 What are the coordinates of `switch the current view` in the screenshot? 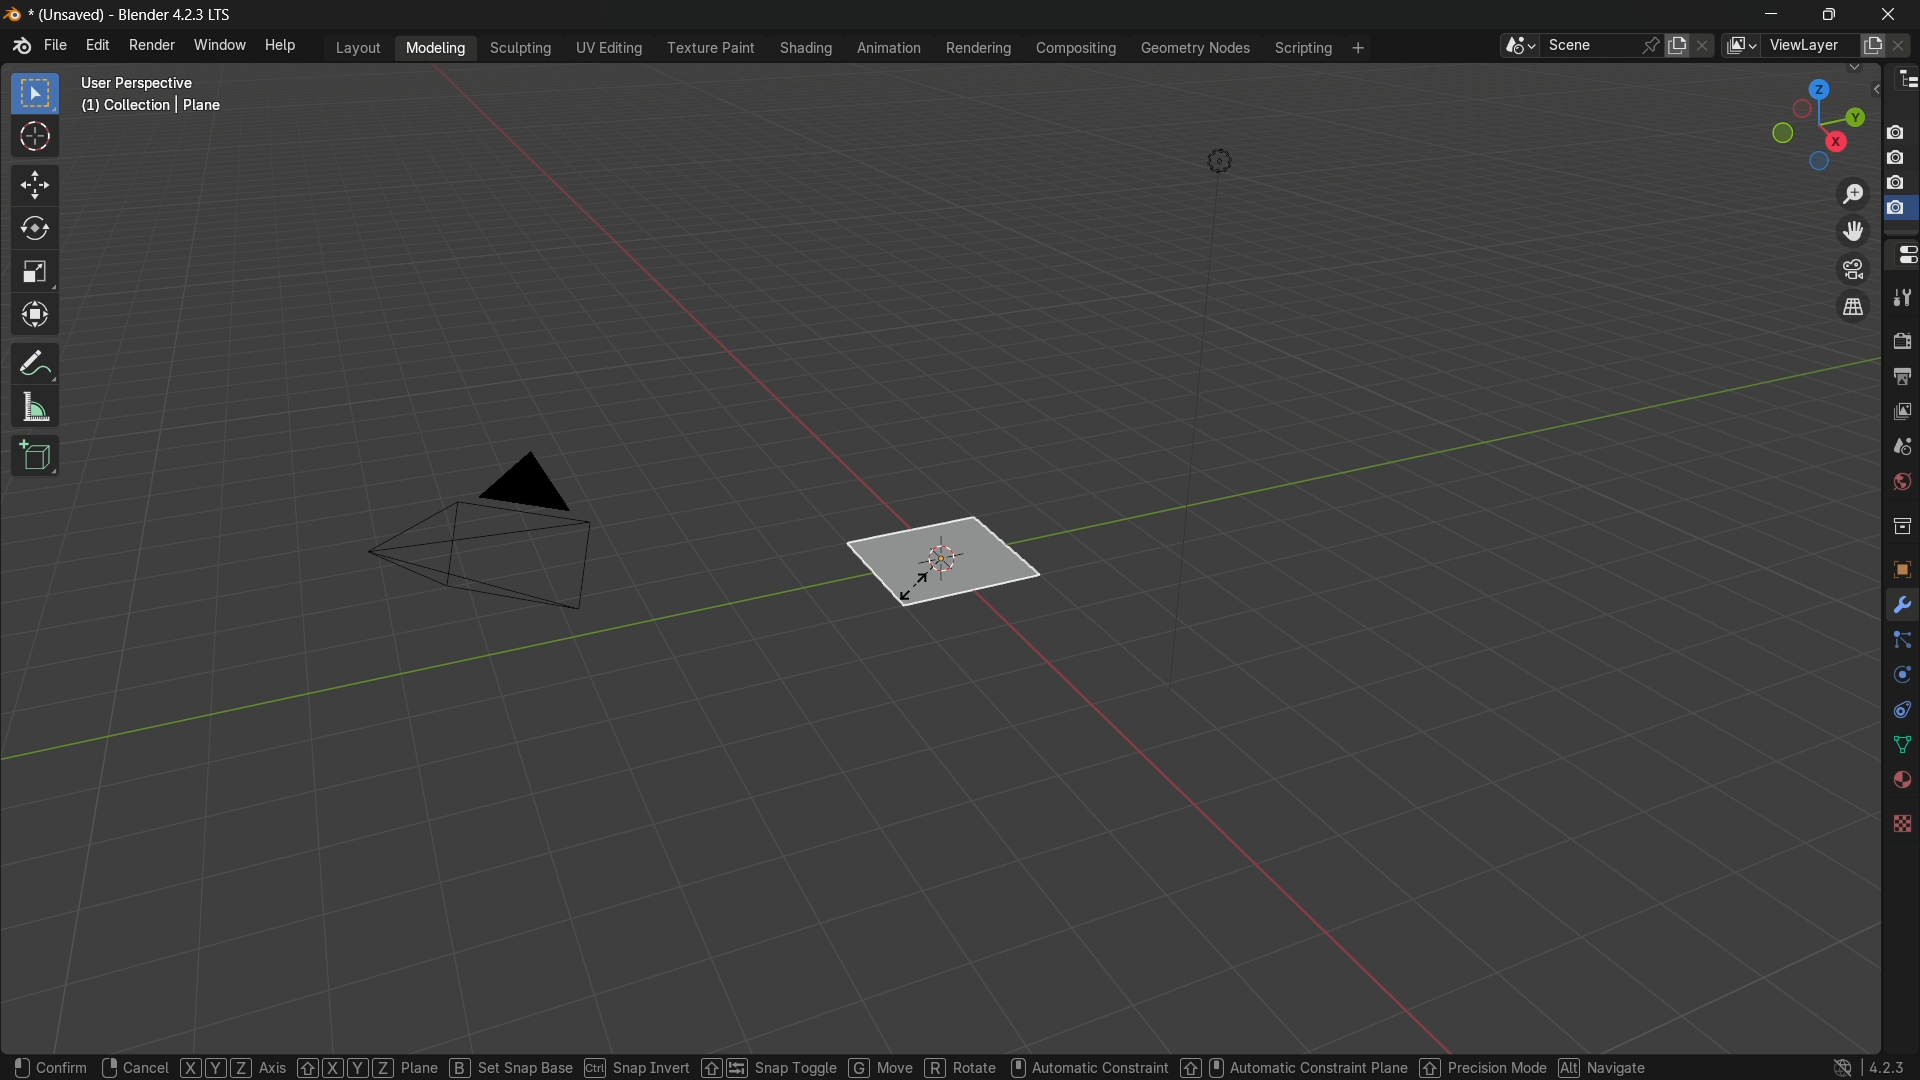 It's located at (1856, 306).